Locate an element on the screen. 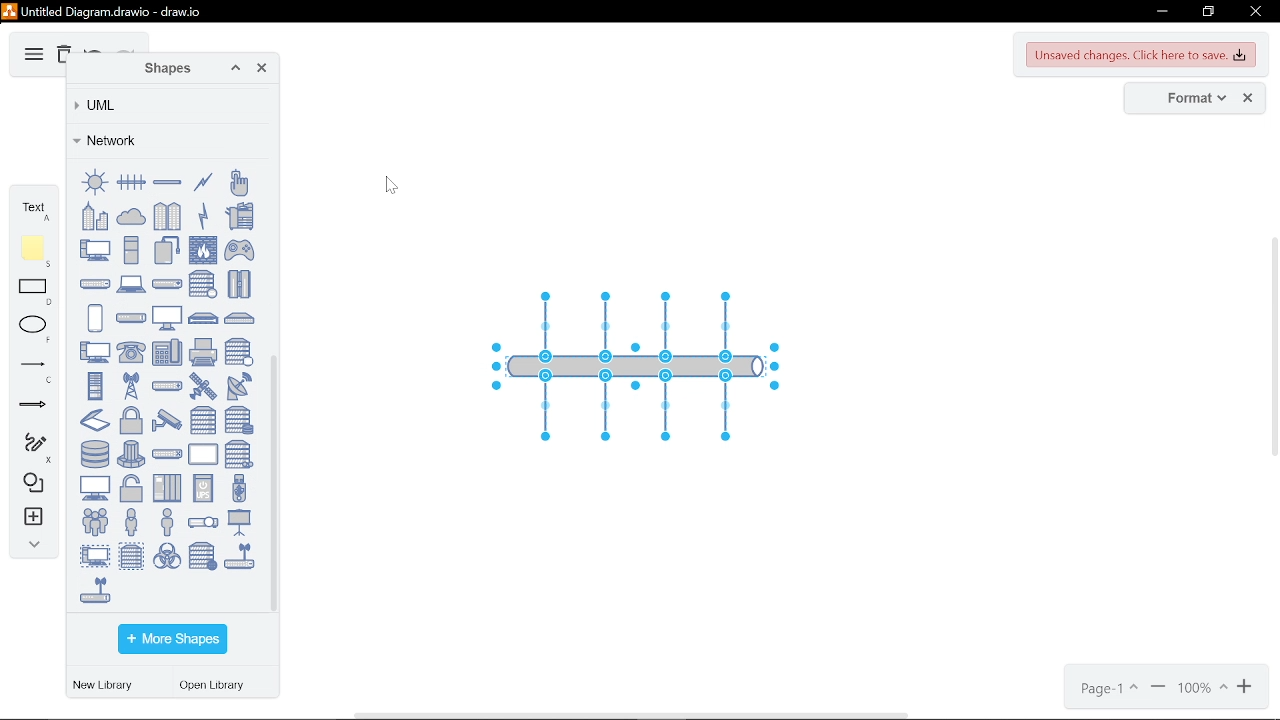  delete is located at coordinates (63, 56).